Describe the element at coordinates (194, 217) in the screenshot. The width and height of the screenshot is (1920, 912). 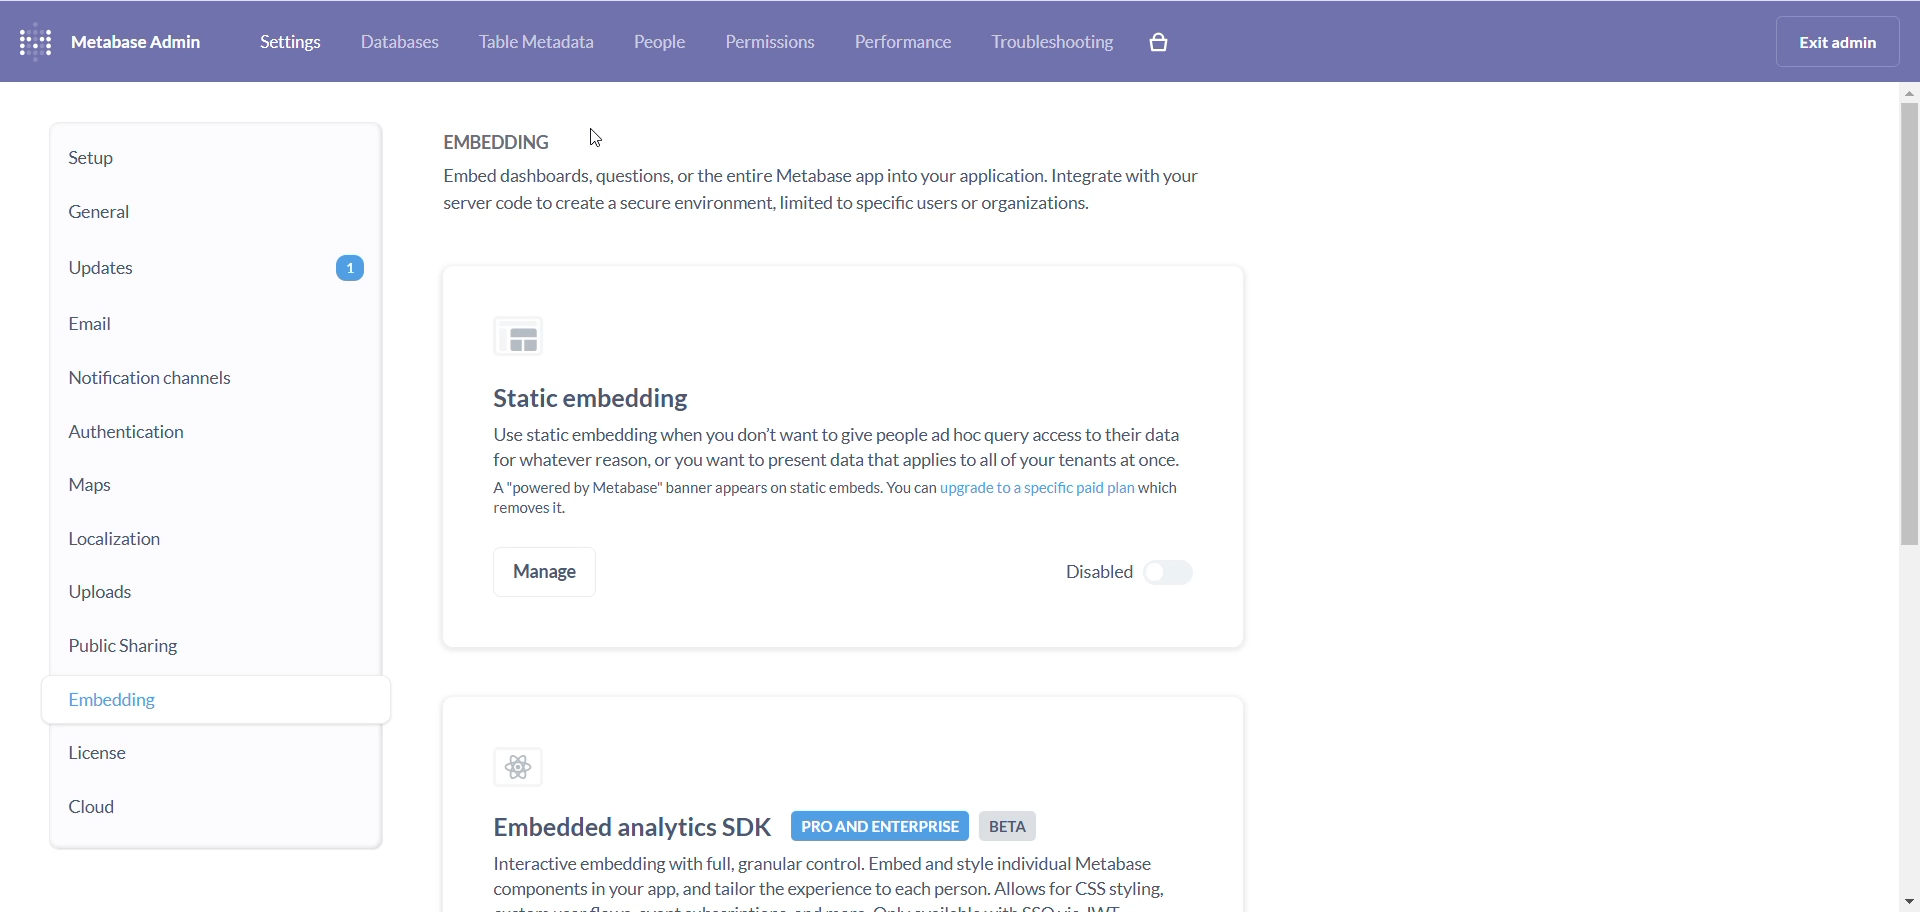
I see `general` at that location.